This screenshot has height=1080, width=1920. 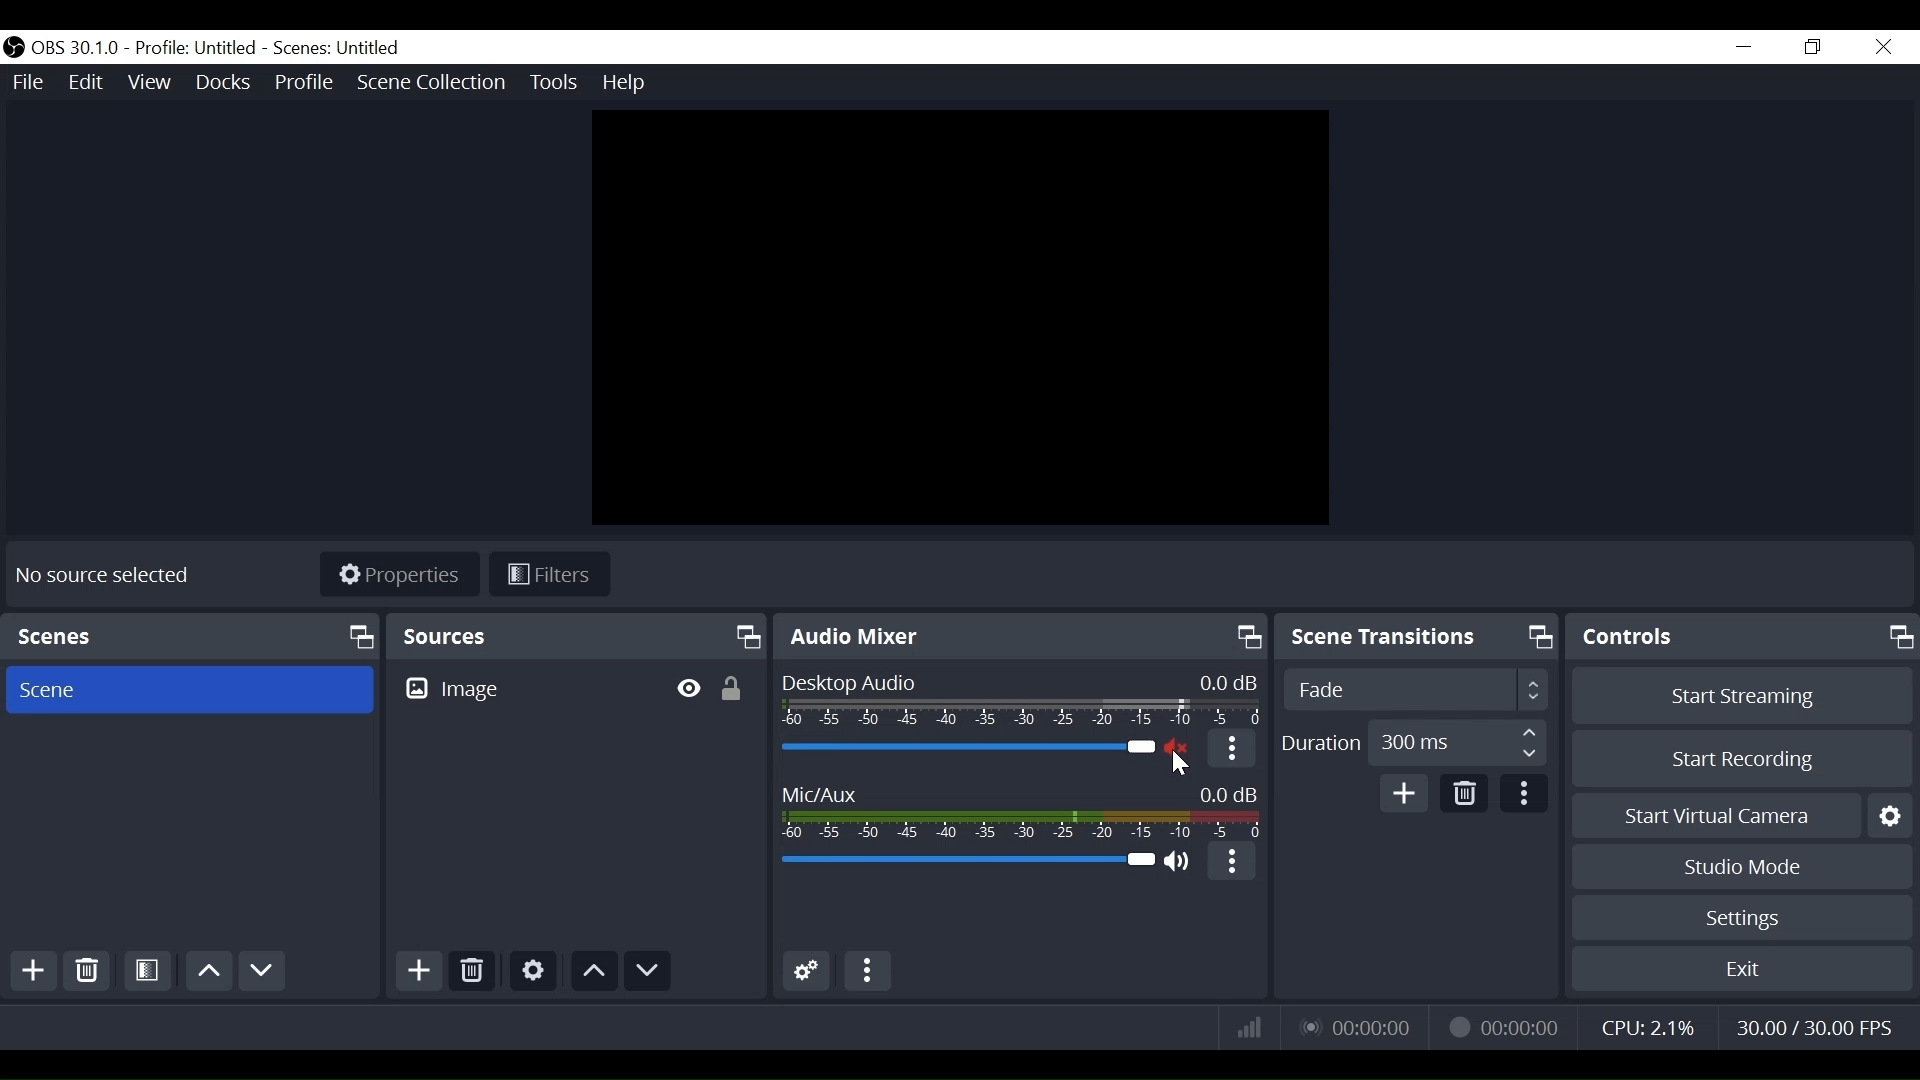 I want to click on (un)mute, so click(x=1181, y=863).